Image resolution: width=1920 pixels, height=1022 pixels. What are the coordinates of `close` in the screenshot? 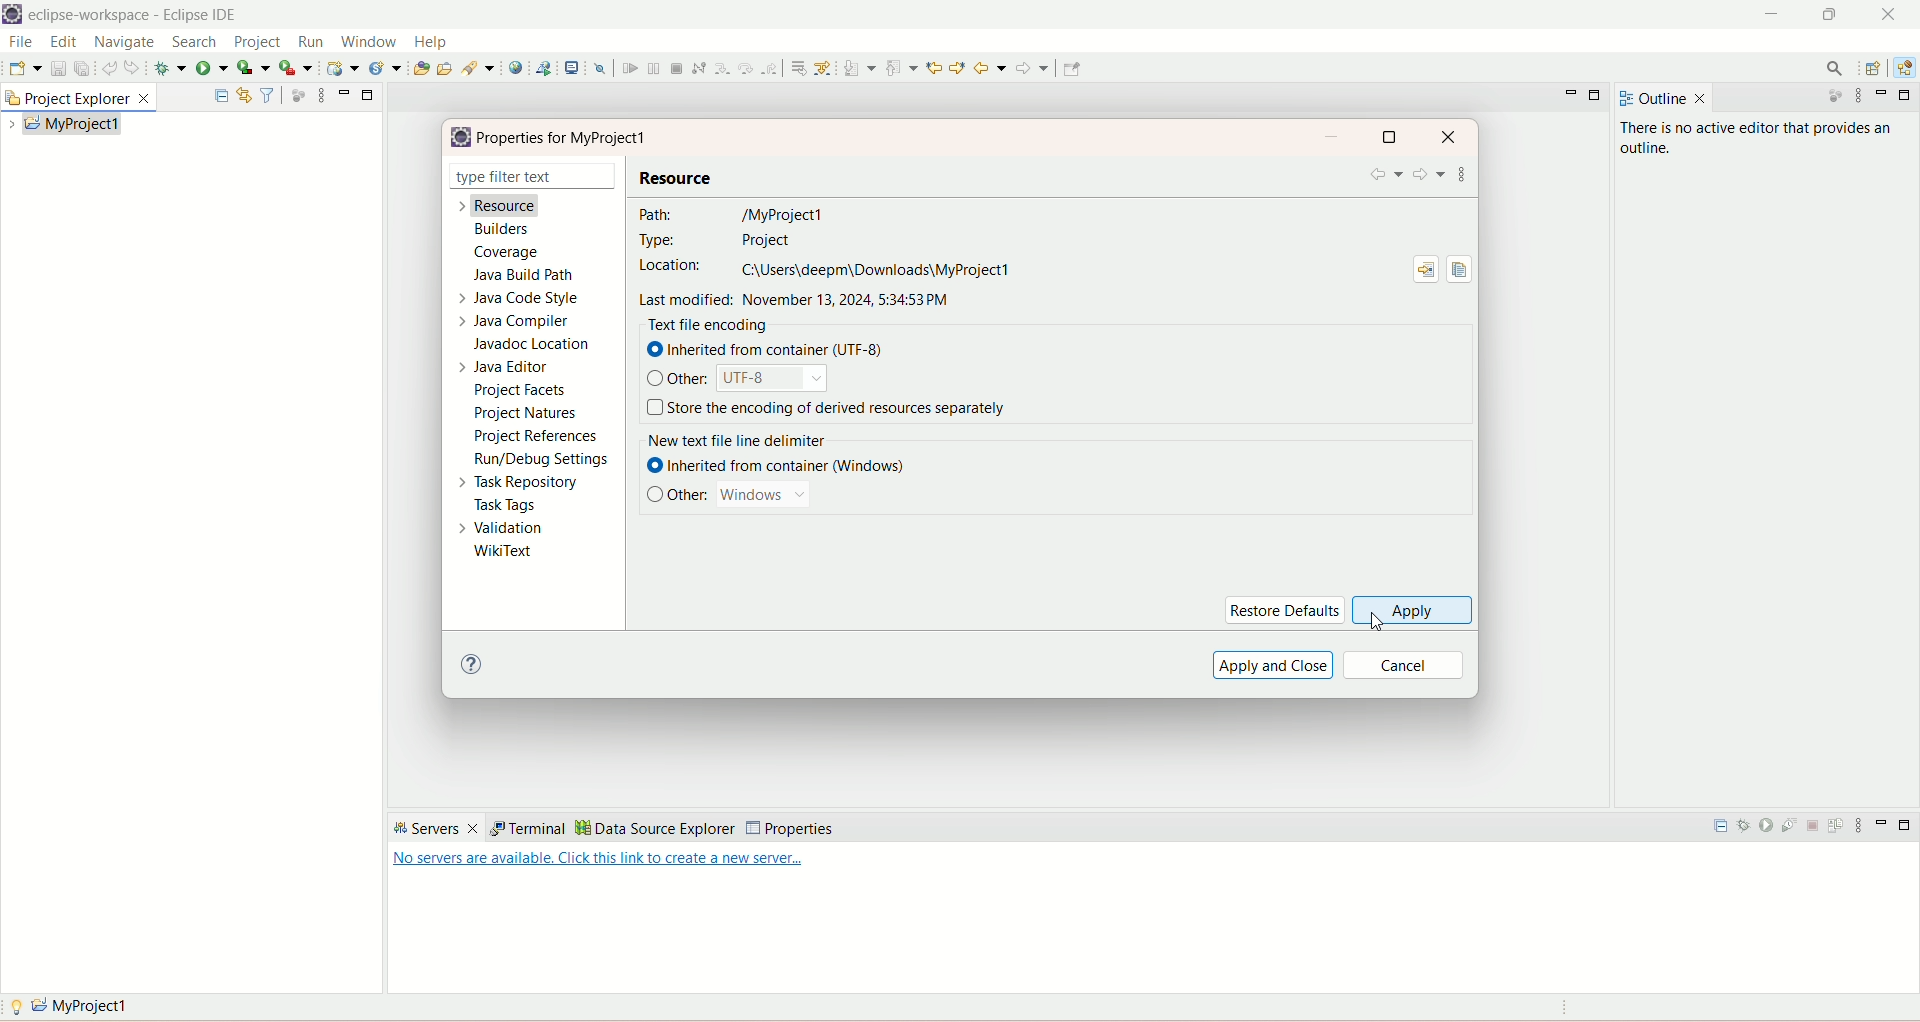 It's located at (1450, 135).